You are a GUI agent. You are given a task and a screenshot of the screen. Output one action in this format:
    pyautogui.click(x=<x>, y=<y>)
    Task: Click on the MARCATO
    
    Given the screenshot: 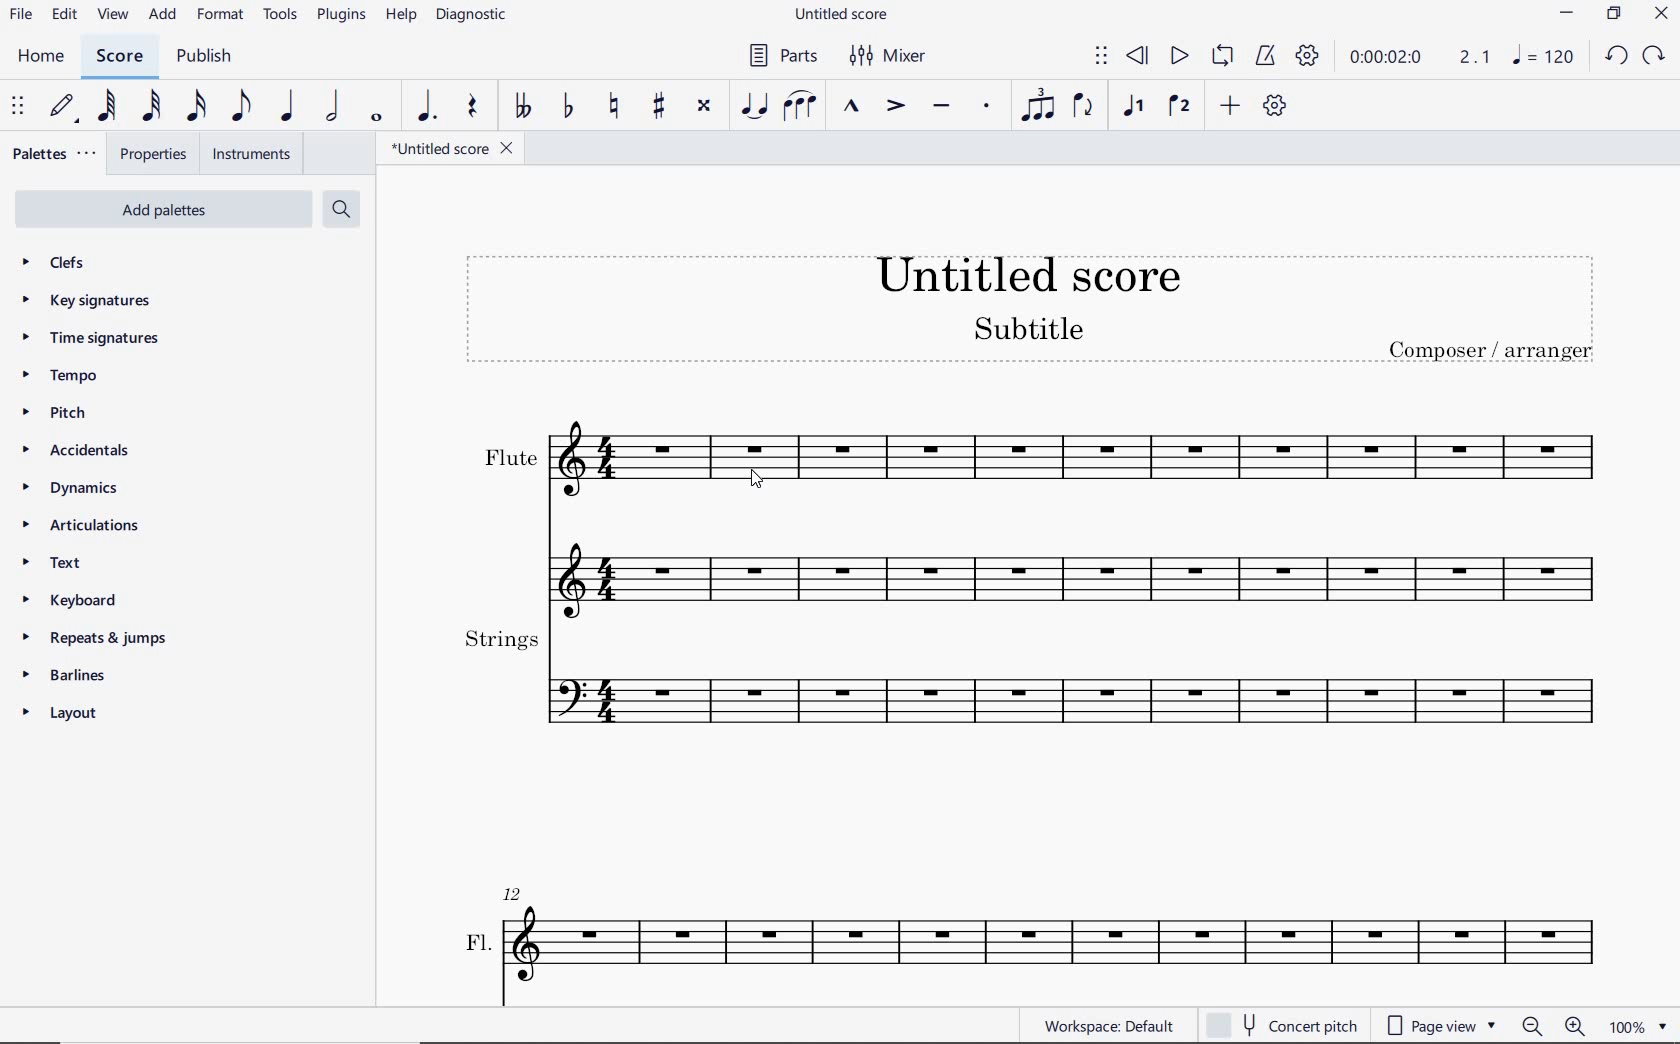 What is the action you would take?
    pyautogui.click(x=852, y=108)
    